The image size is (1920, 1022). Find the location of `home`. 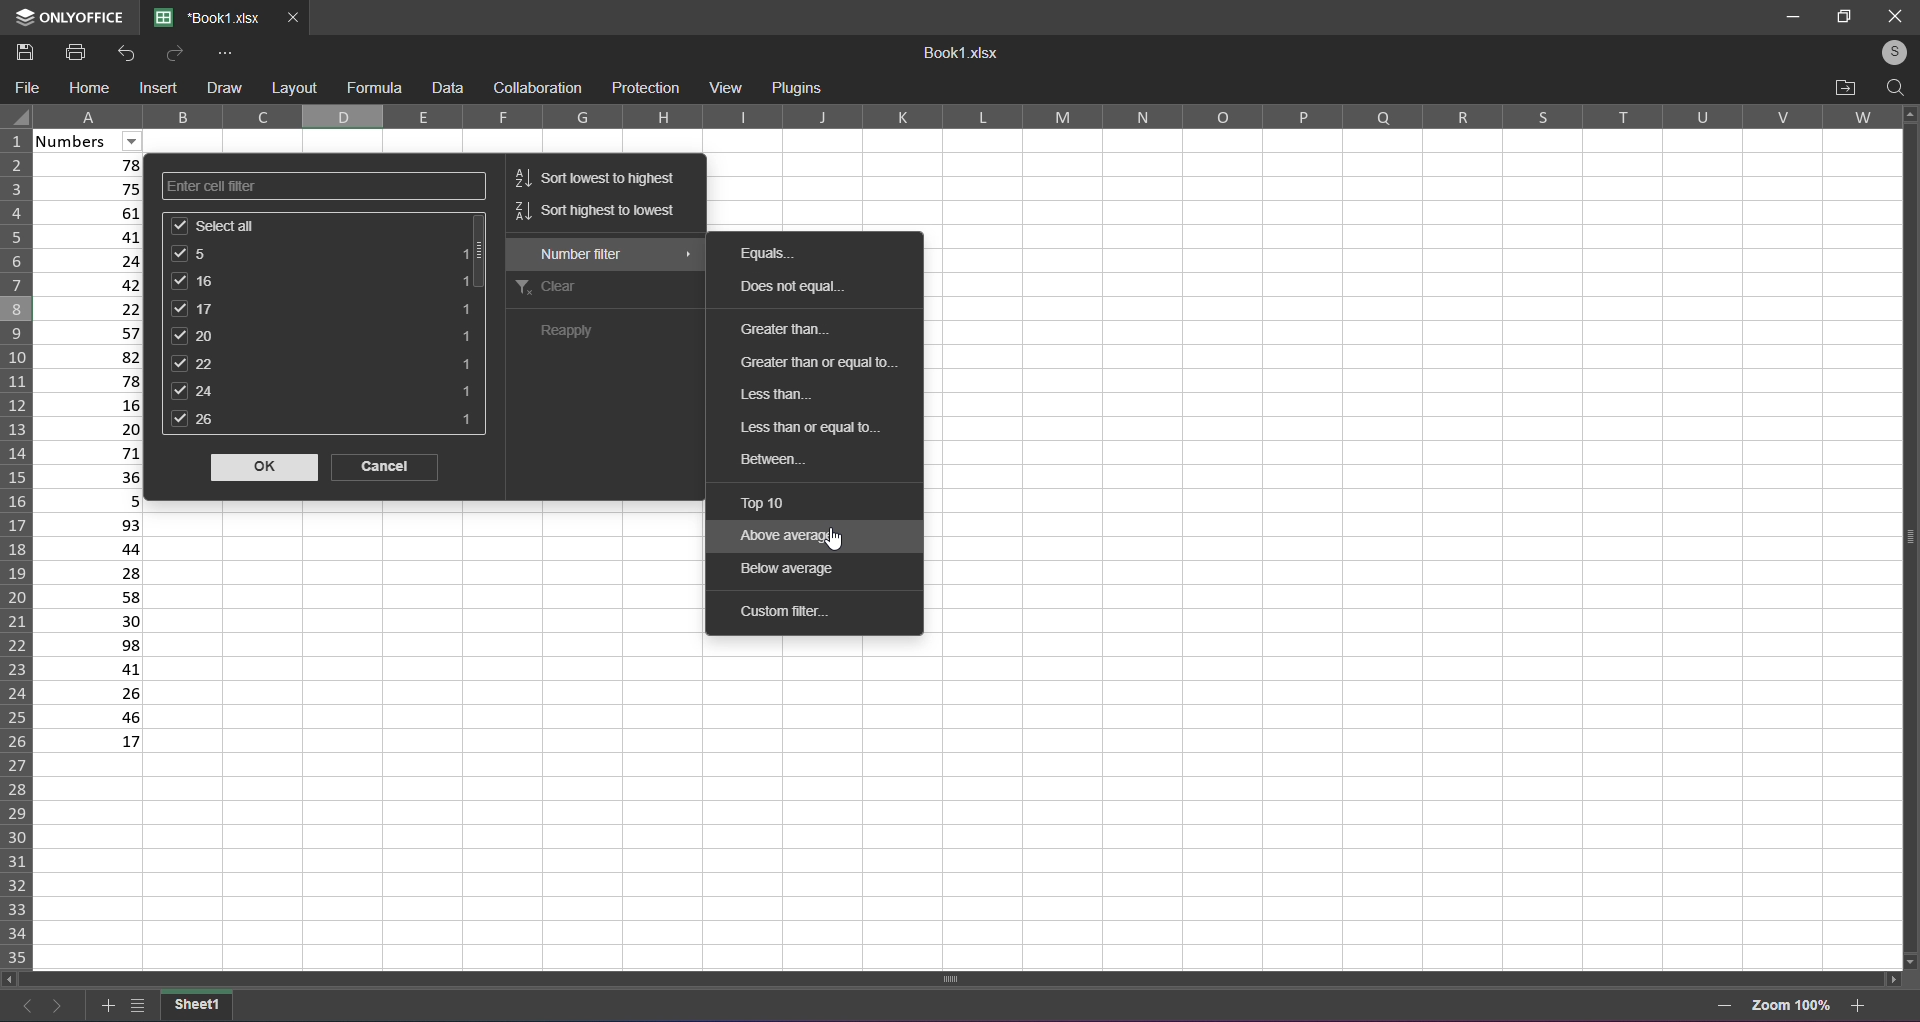

home is located at coordinates (90, 87).